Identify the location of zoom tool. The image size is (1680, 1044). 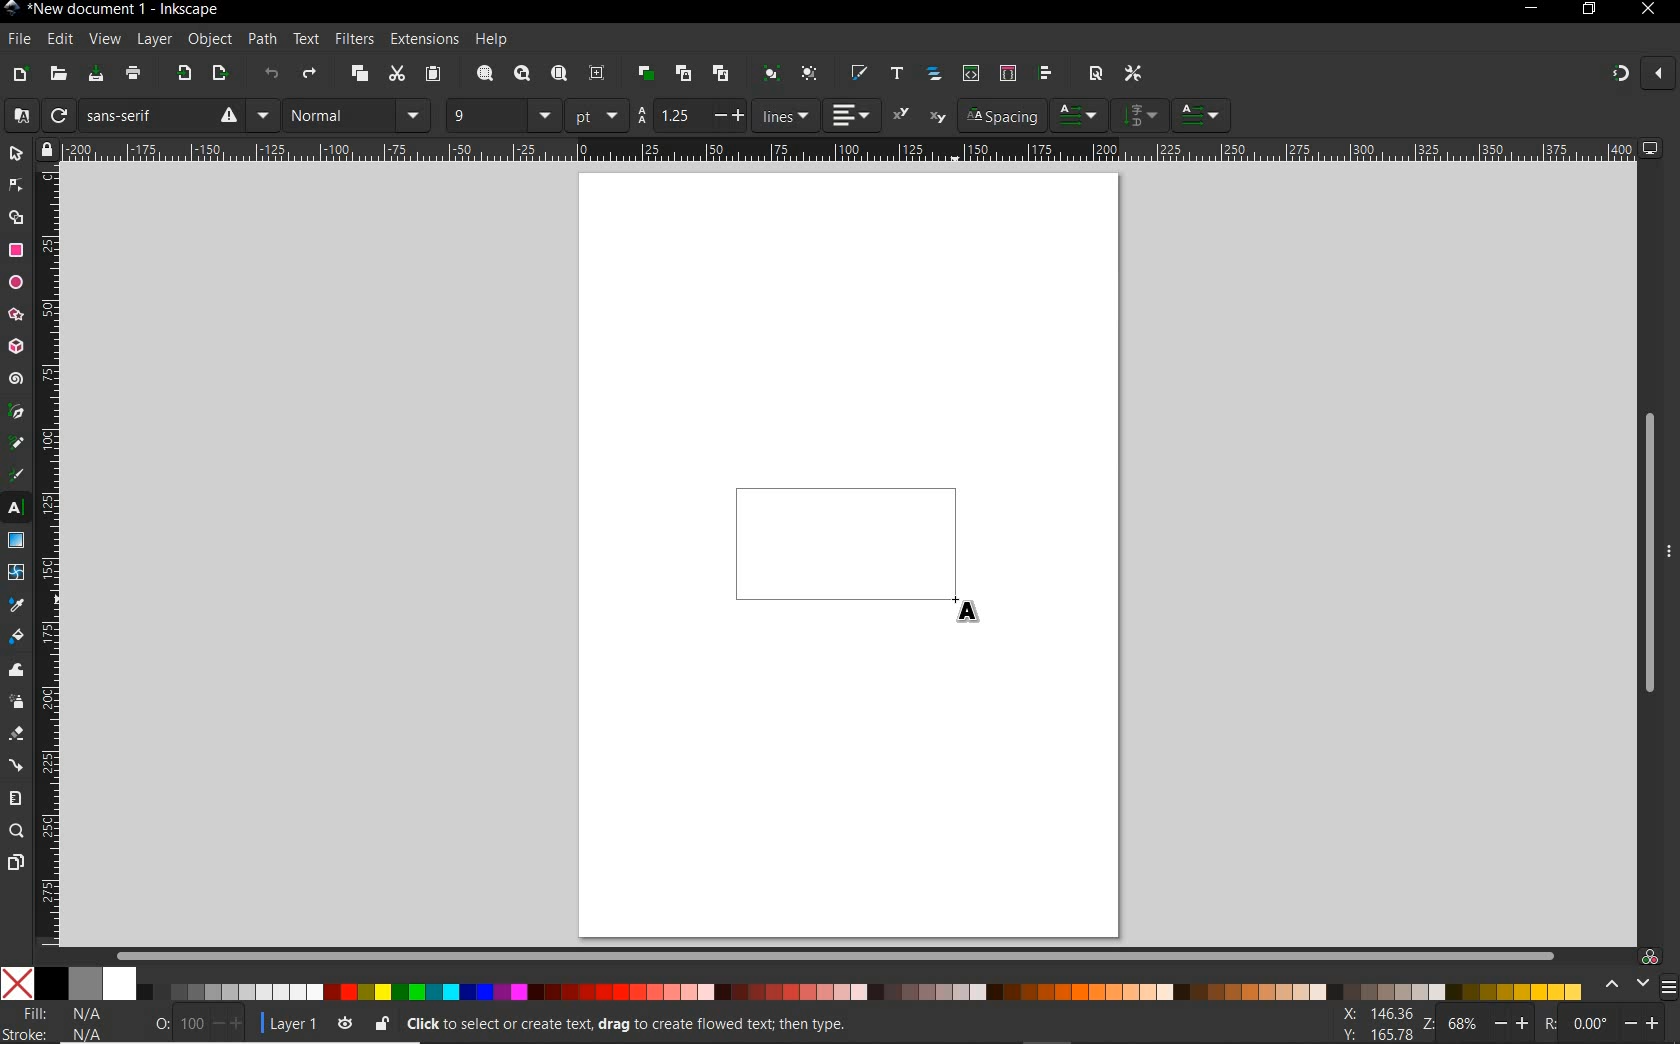
(17, 831).